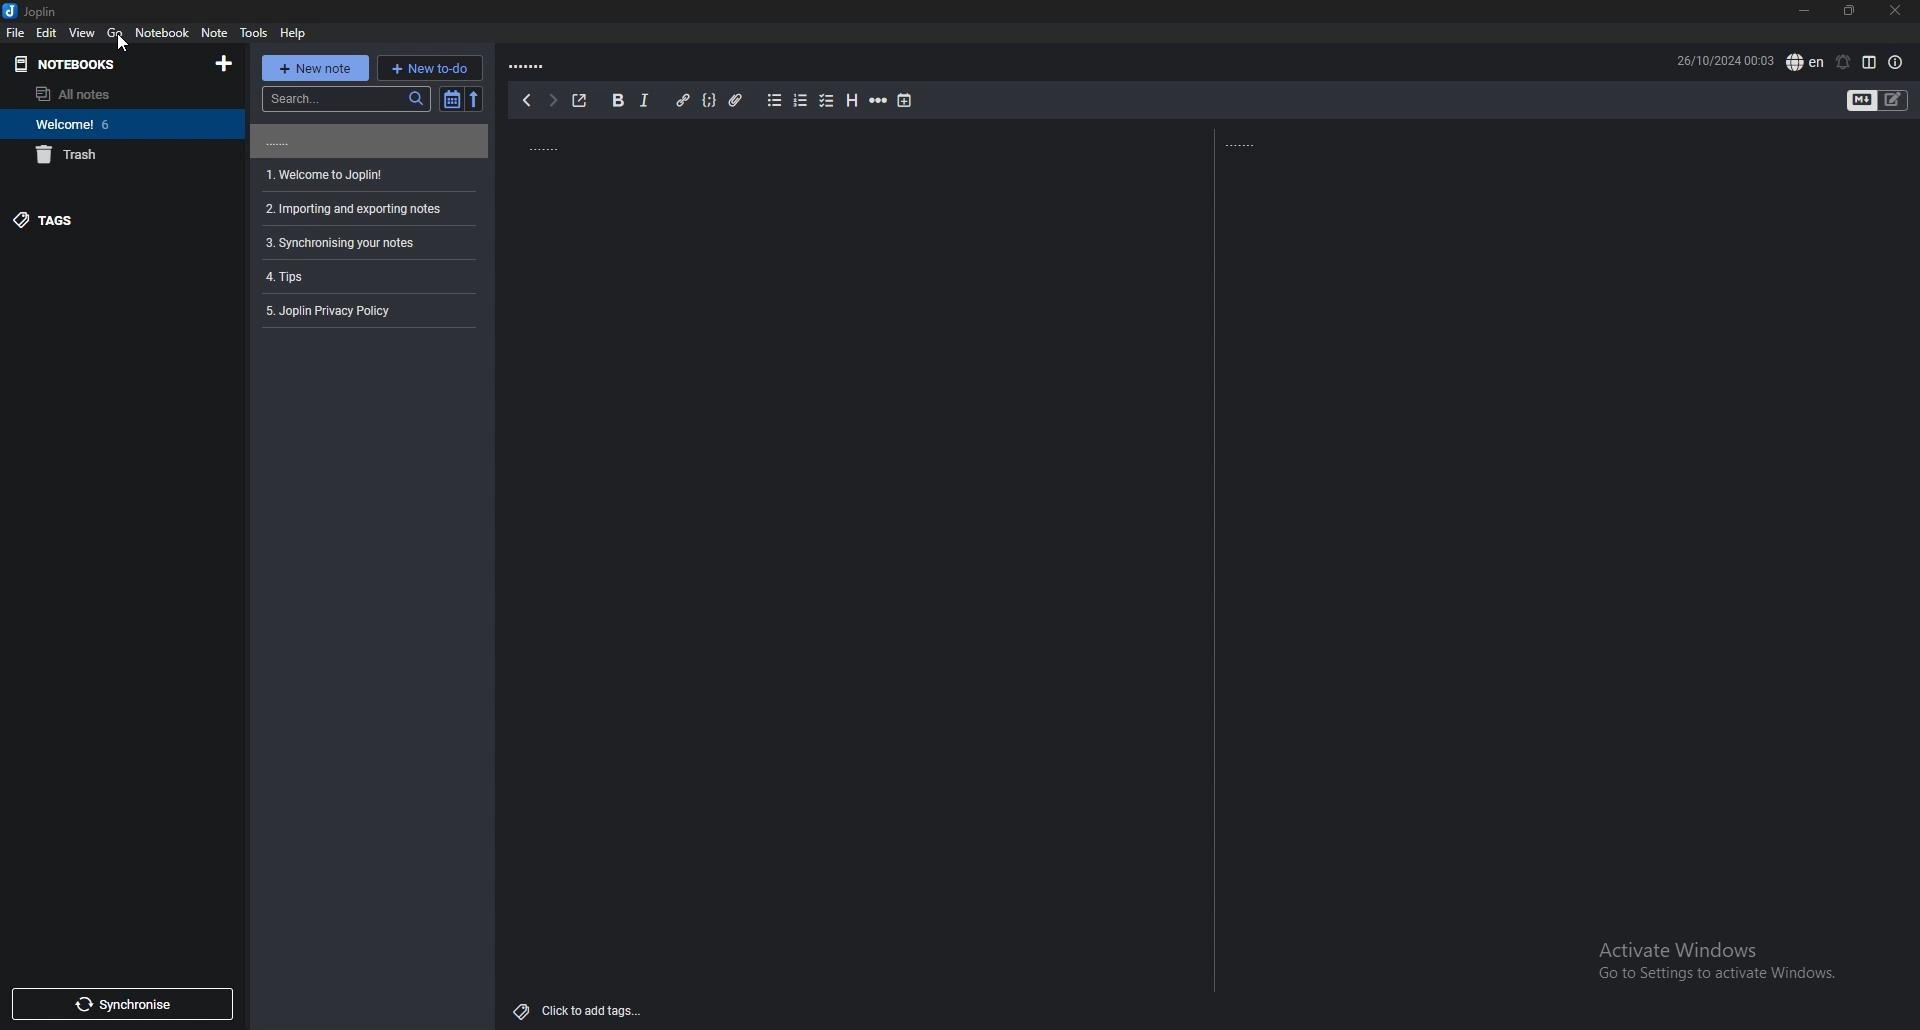 This screenshot has width=1920, height=1030. I want to click on note, so click(215, 32).